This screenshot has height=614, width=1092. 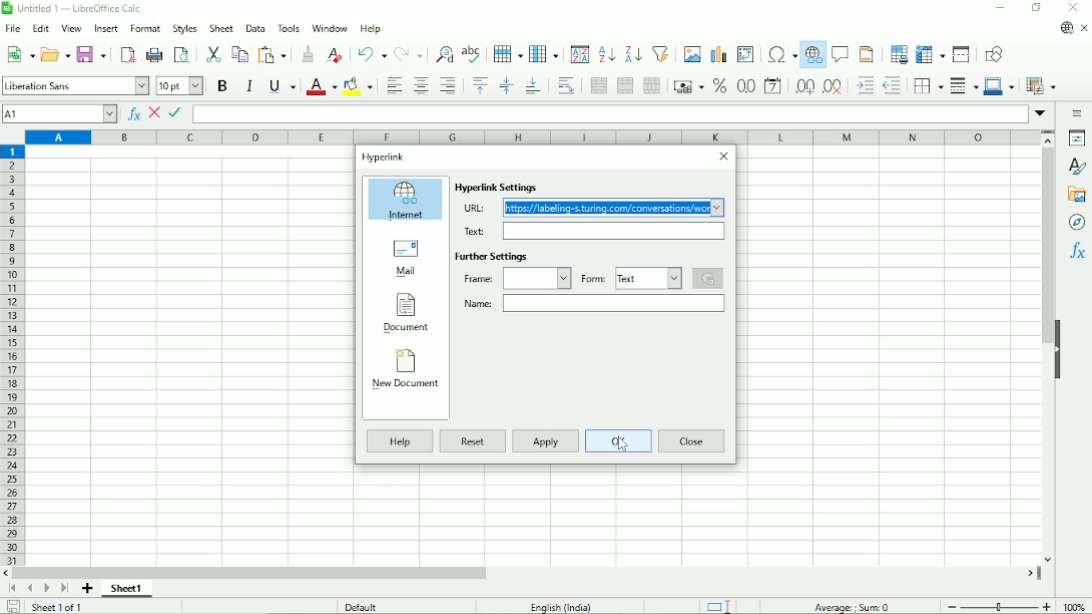 What do you see at coordinates (537, 278) in the screenshot?
I see `Select frame` at bounding box center [537, 278].